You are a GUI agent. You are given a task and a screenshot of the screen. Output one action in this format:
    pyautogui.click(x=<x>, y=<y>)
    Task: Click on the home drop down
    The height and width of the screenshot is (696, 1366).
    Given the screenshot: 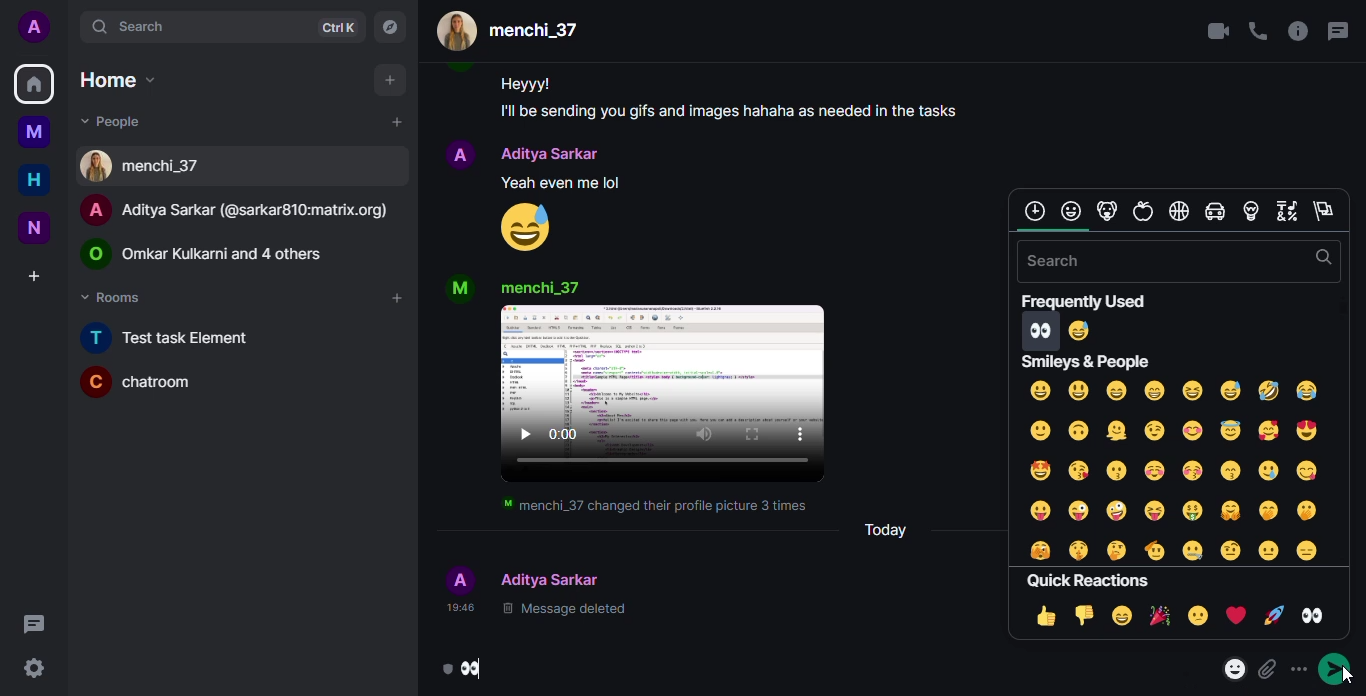 What is the action you would take?
    pyautogui.click(x=112, y=79)
    